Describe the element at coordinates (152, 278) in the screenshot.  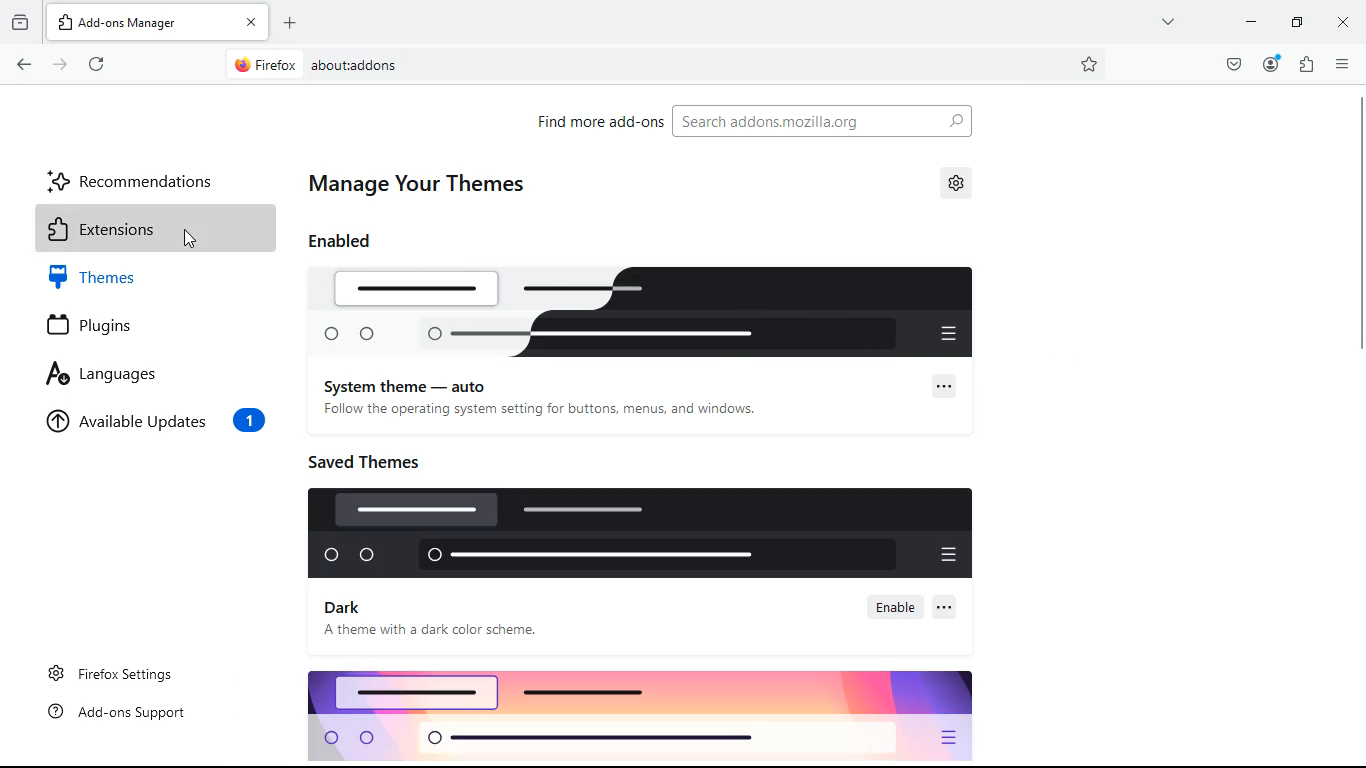
I see `themes` at that location.